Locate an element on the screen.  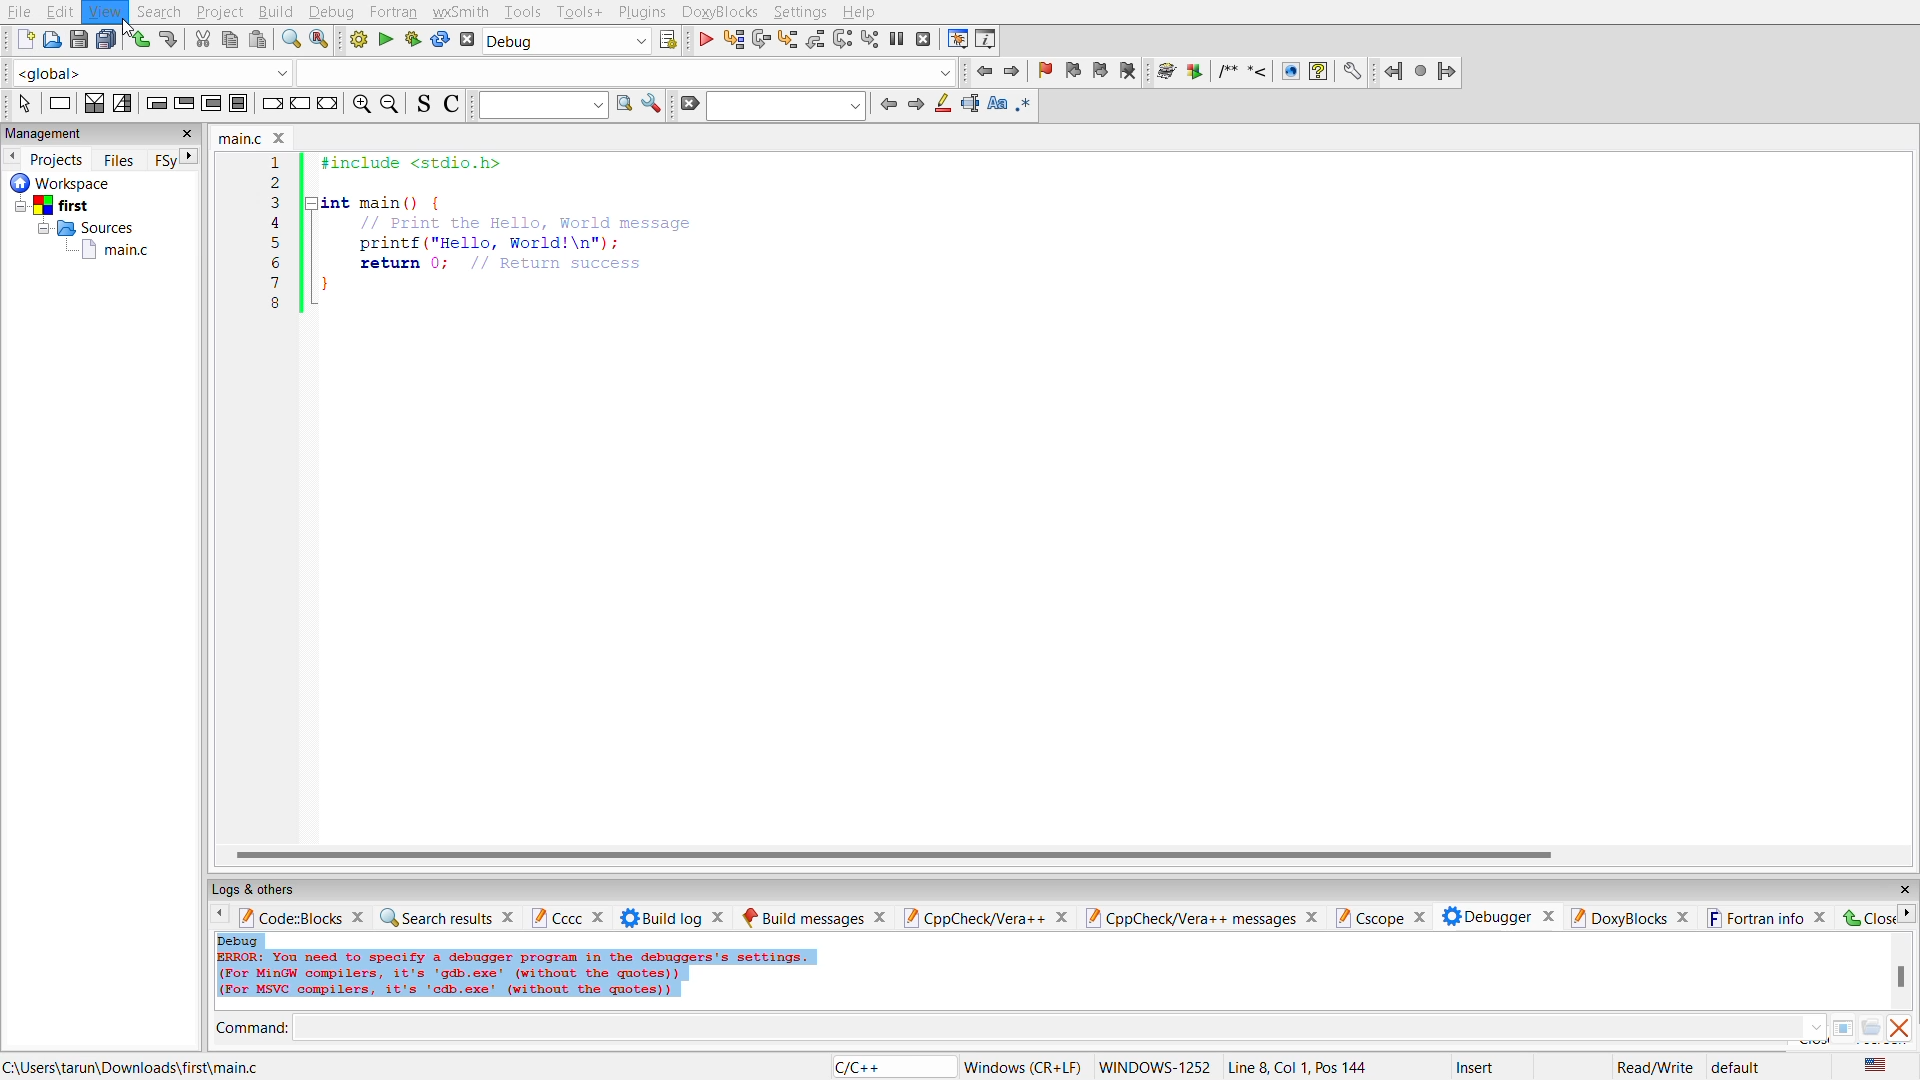
replace is located at coordinates (315, 42).